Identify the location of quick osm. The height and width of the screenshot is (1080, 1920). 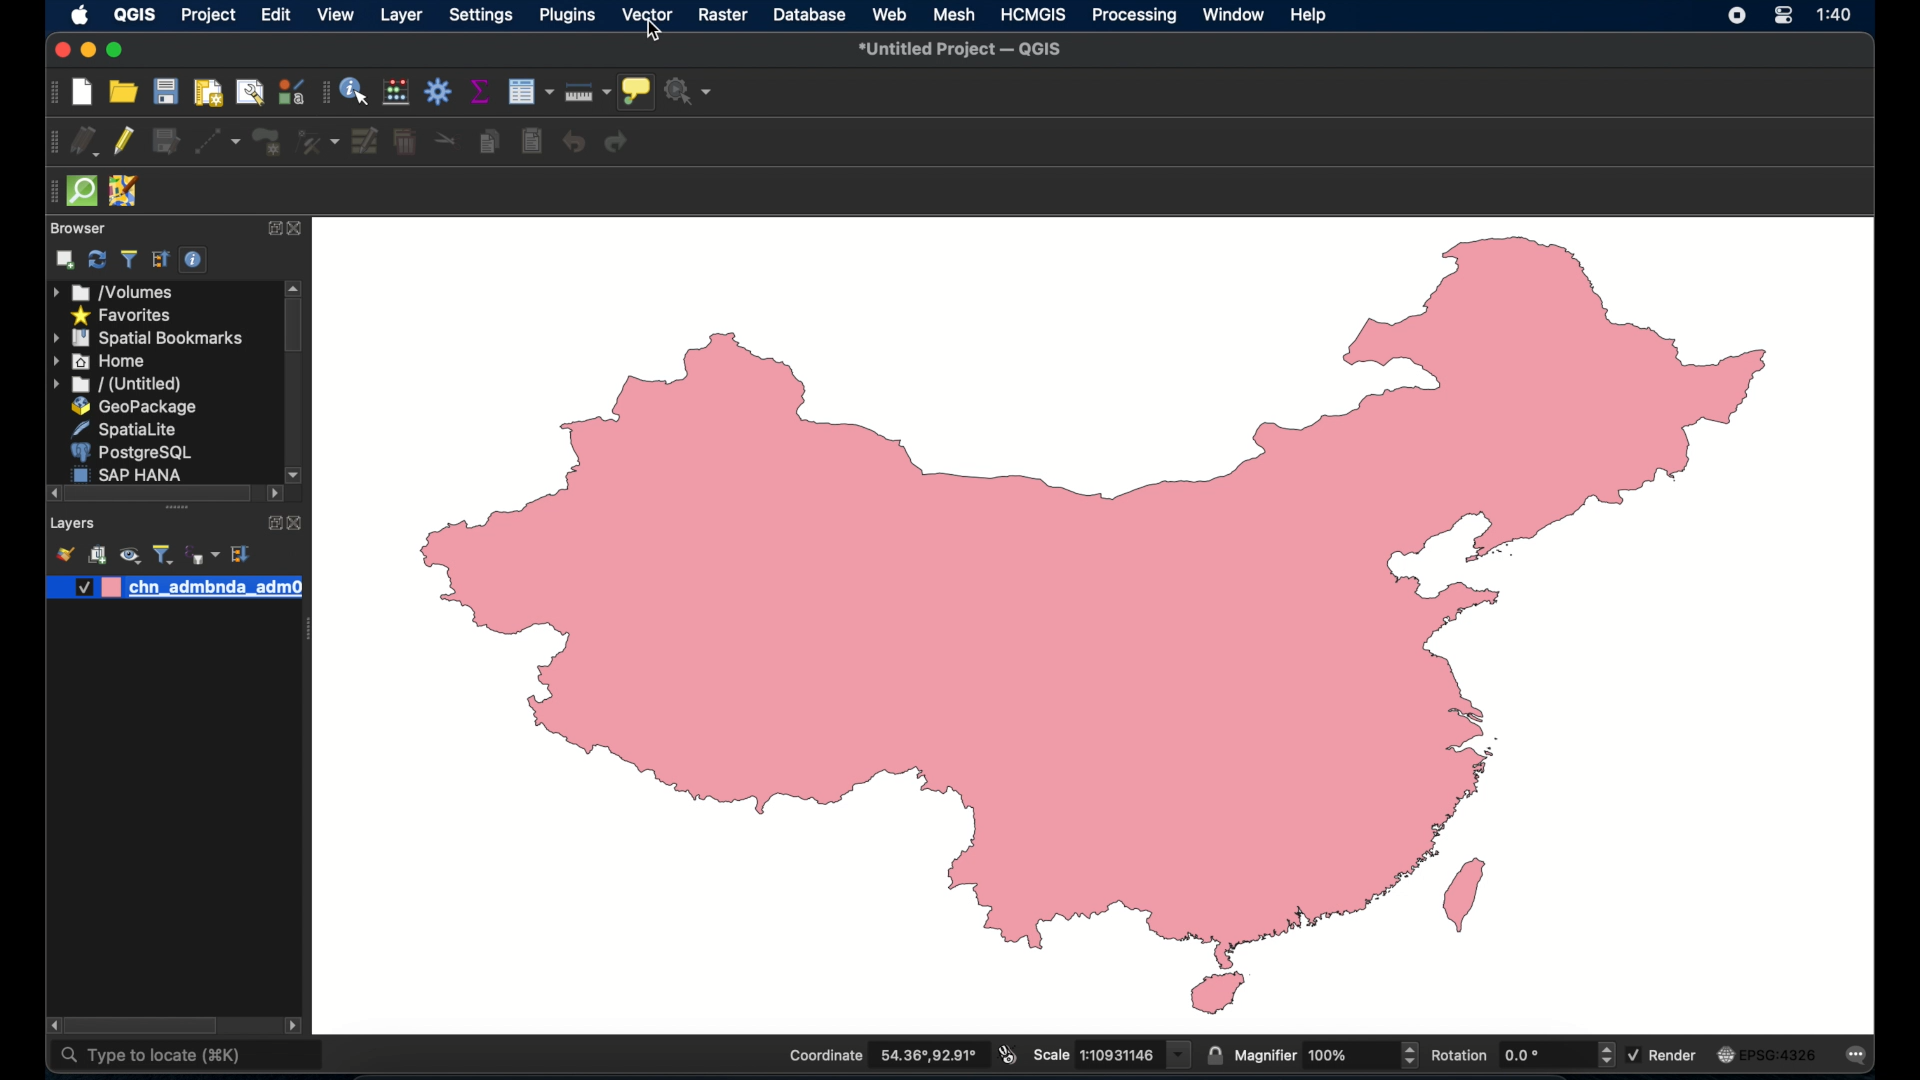
(84, 192).